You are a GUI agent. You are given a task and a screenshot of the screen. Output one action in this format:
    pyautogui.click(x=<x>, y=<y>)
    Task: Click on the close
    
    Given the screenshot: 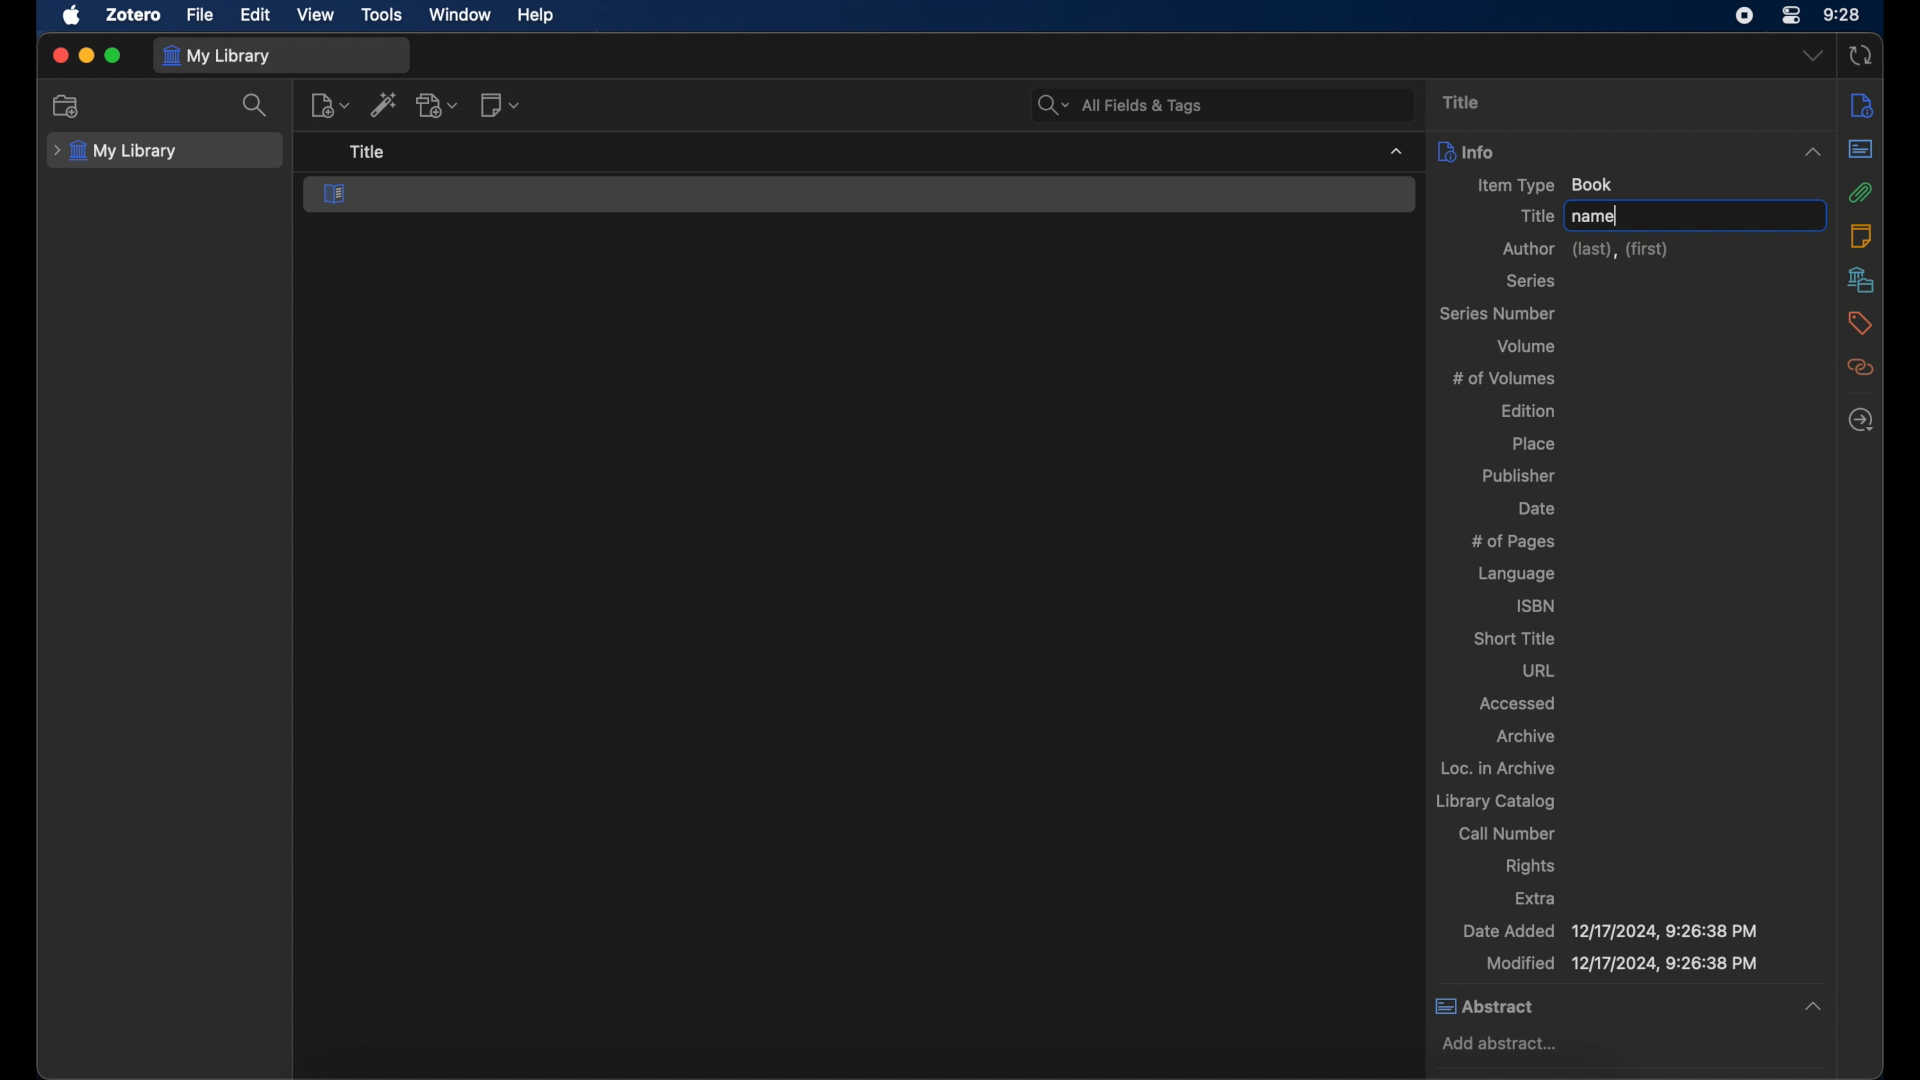 What is the action you would take?
    pyautogui.click(x=60, y=56)
    